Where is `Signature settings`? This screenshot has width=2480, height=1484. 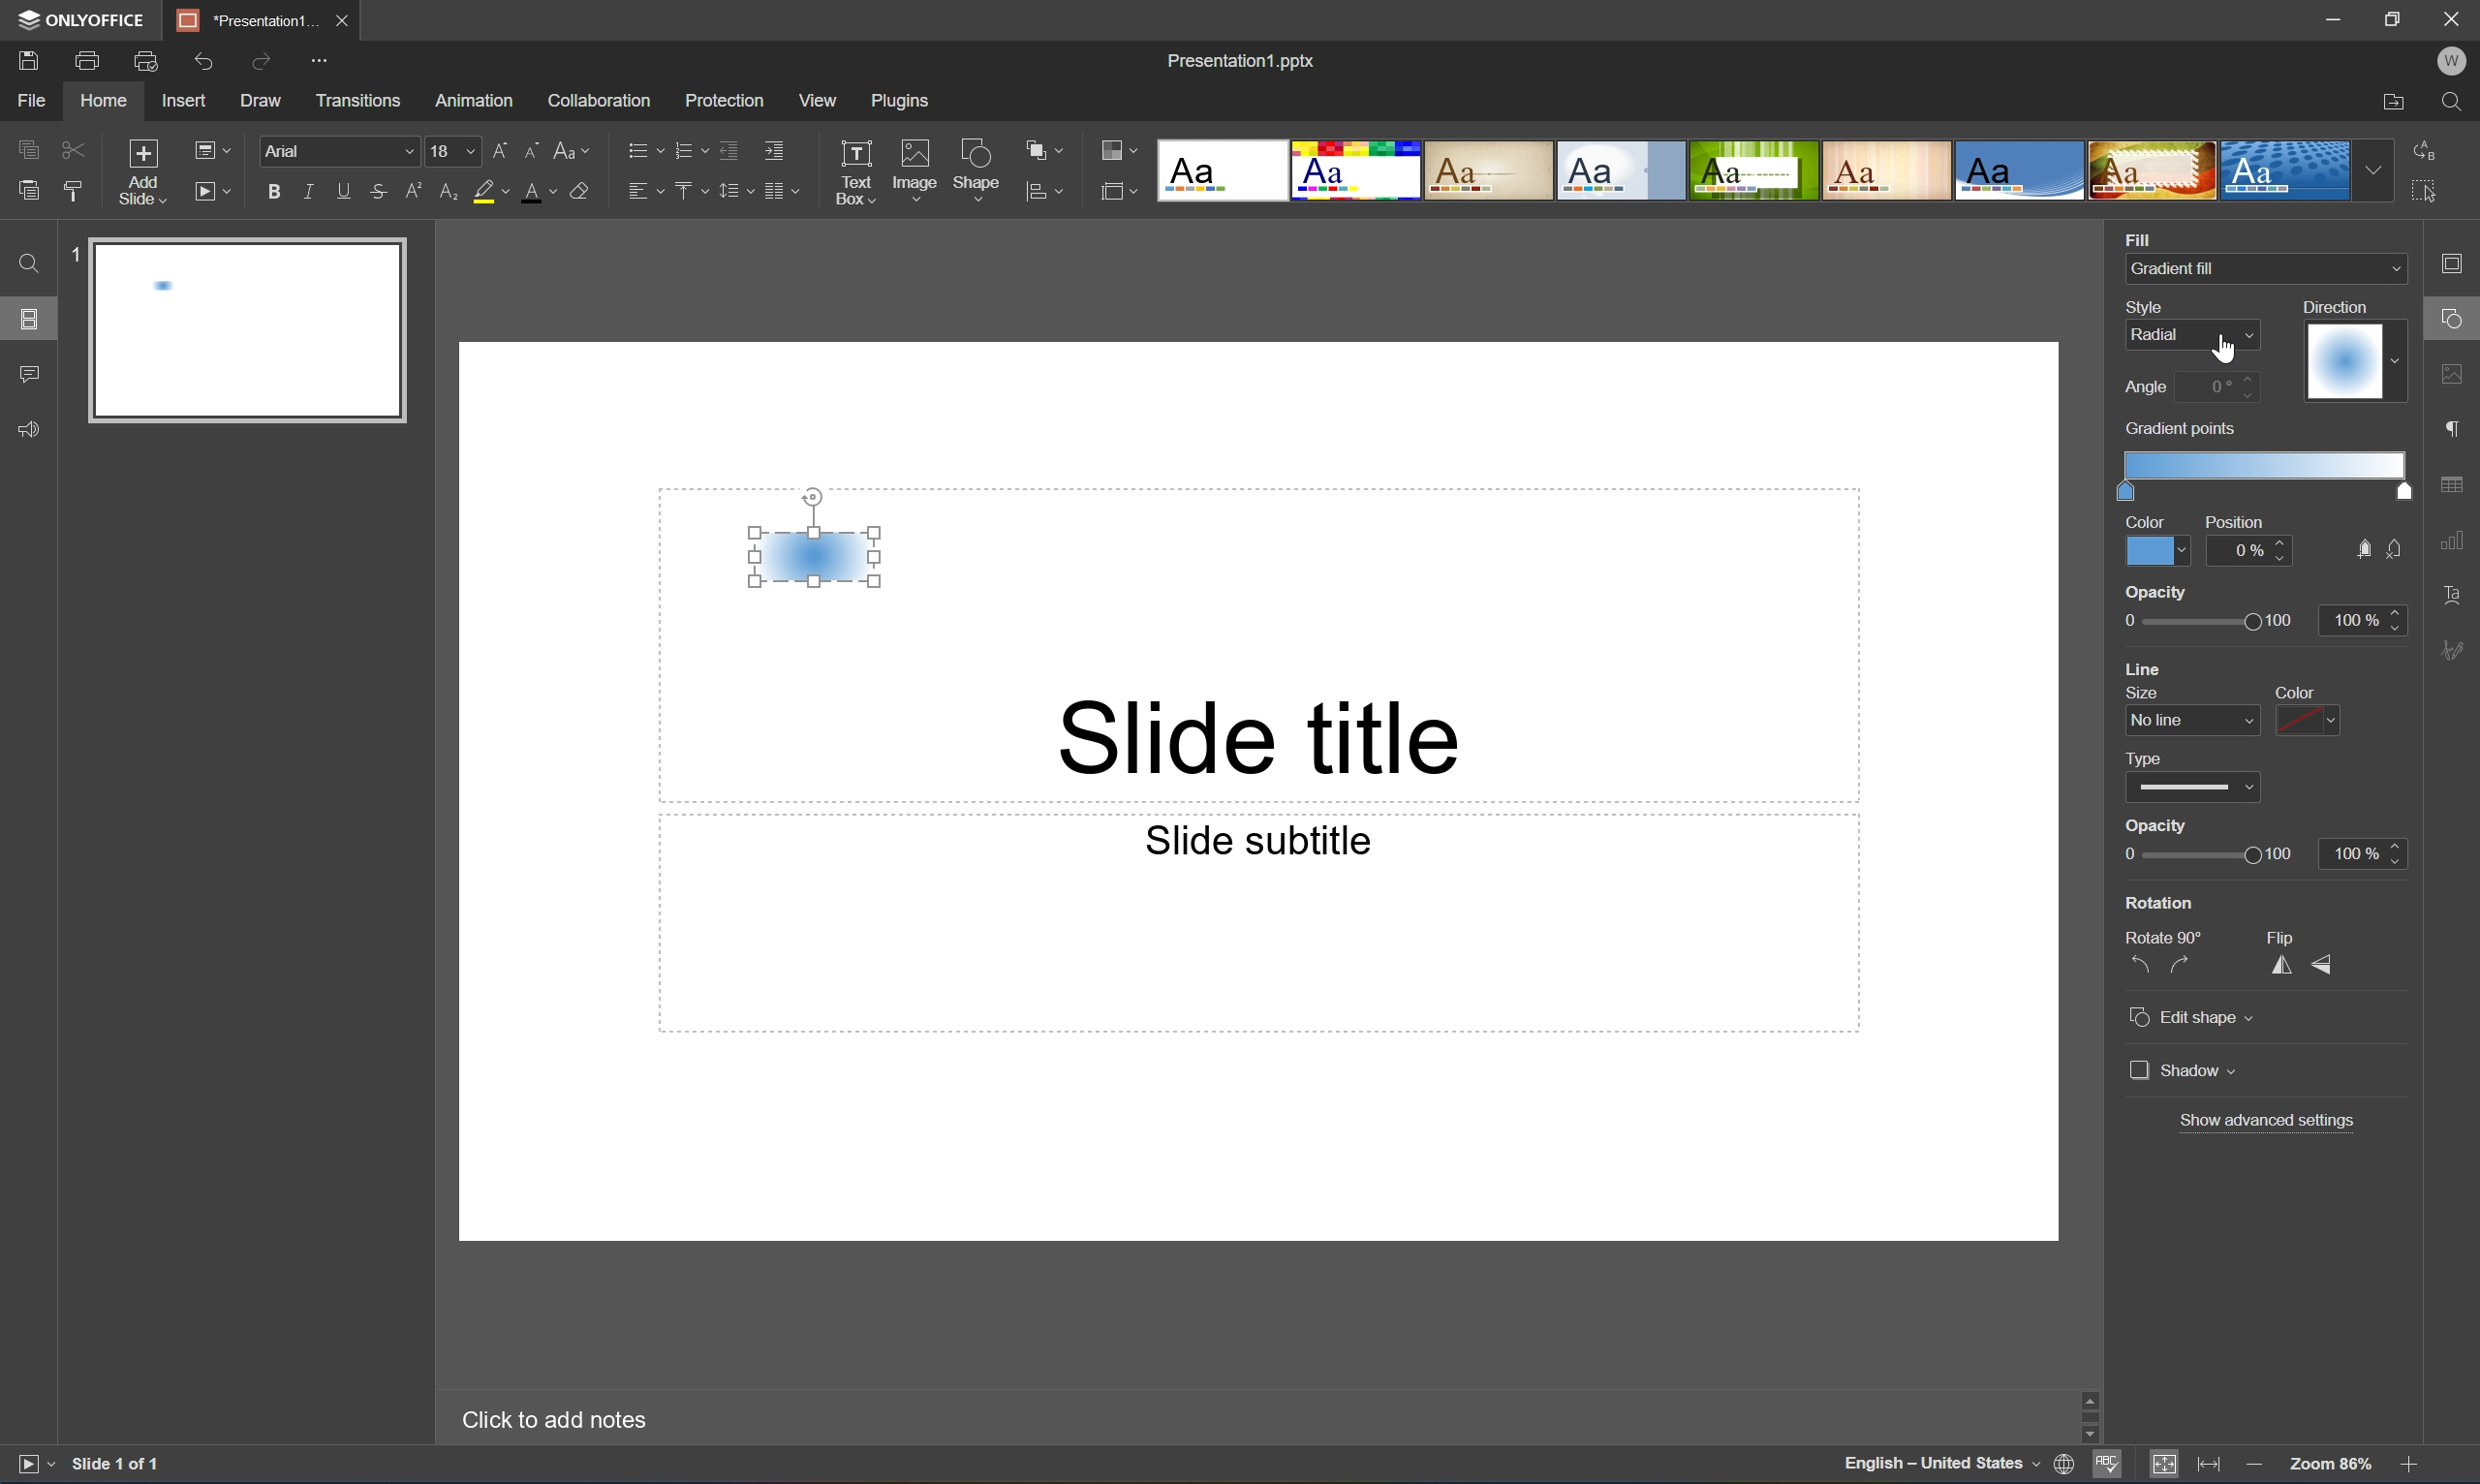 Signature settings is located at coordinates (2457, 648).